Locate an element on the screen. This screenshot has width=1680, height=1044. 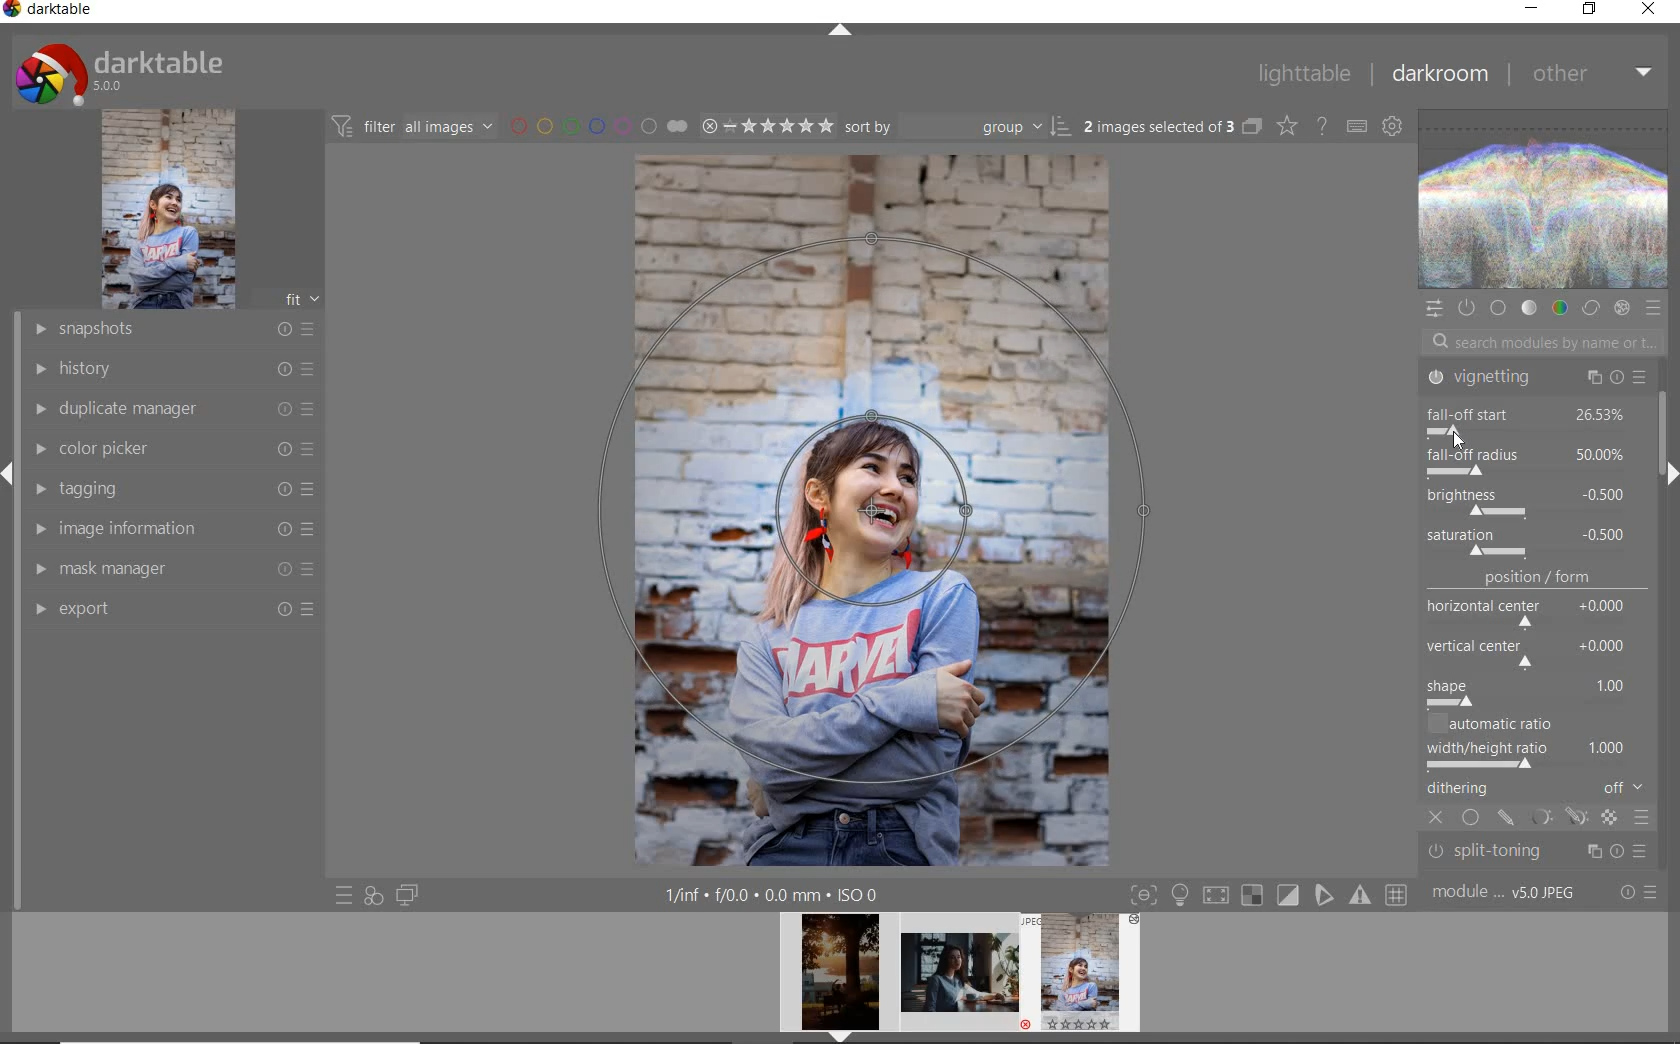
duplicate manager is located at coordinates (175, 409).